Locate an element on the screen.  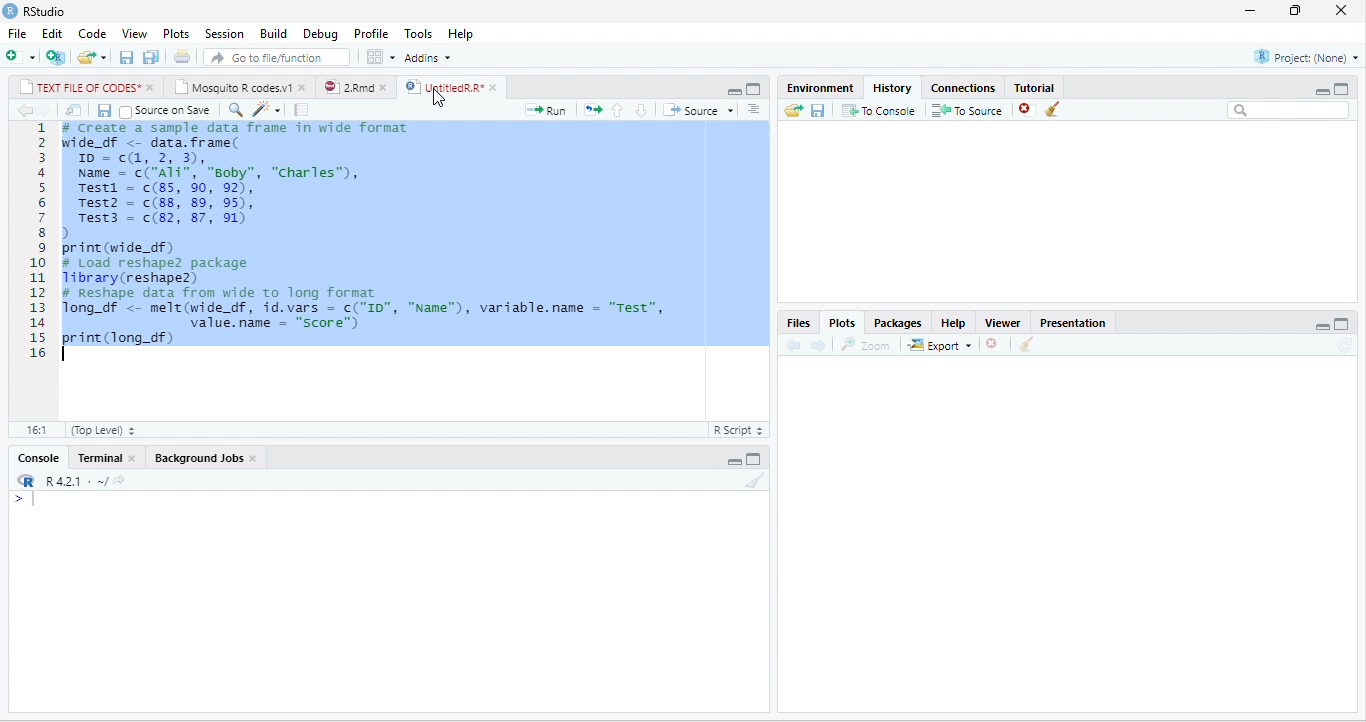
Build is located at coordinates (273, 34).